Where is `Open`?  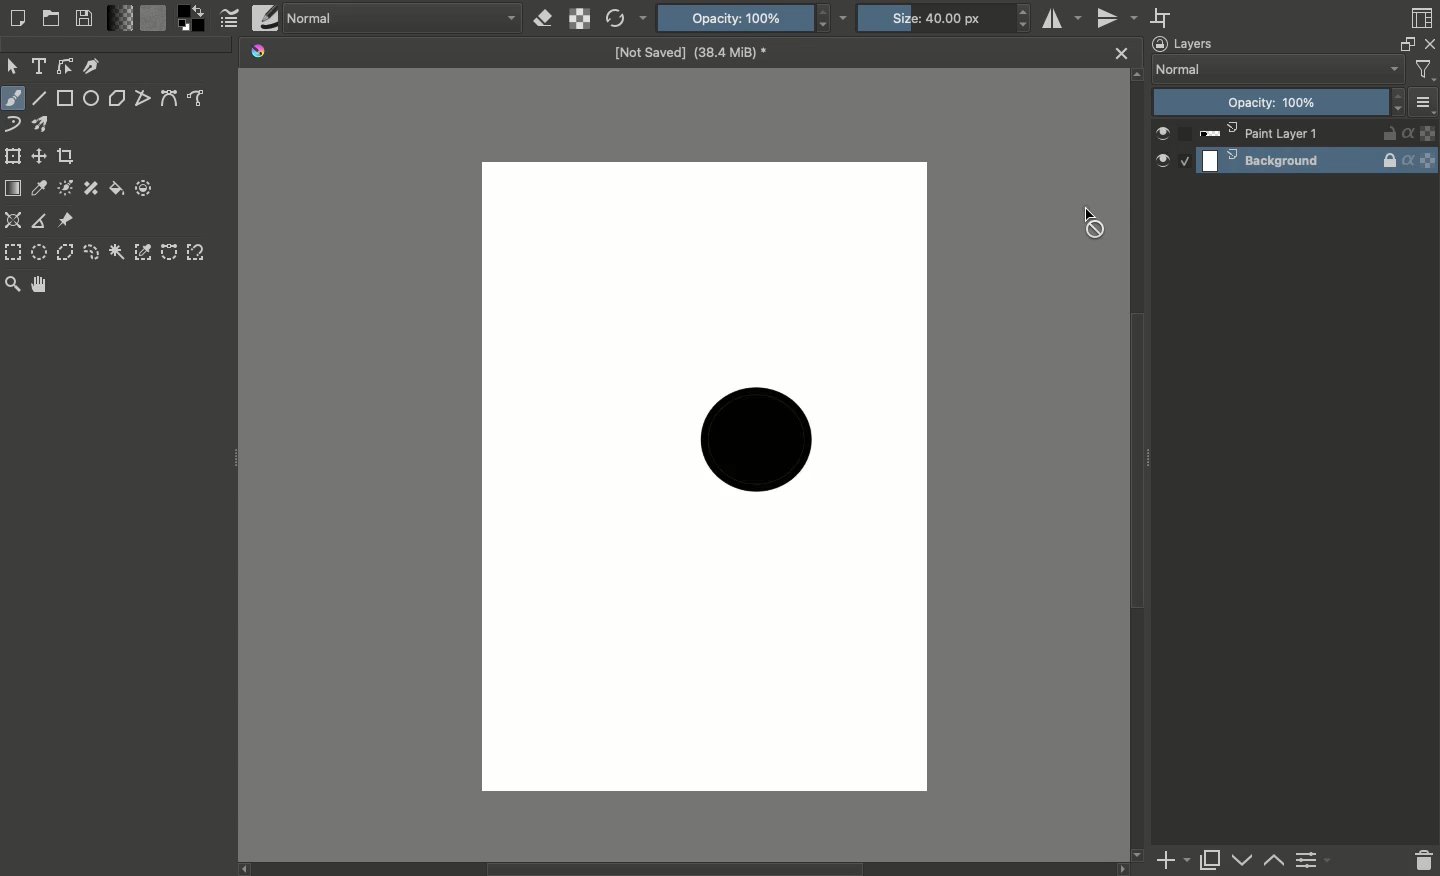
Open is located at coordinates (52, 20).